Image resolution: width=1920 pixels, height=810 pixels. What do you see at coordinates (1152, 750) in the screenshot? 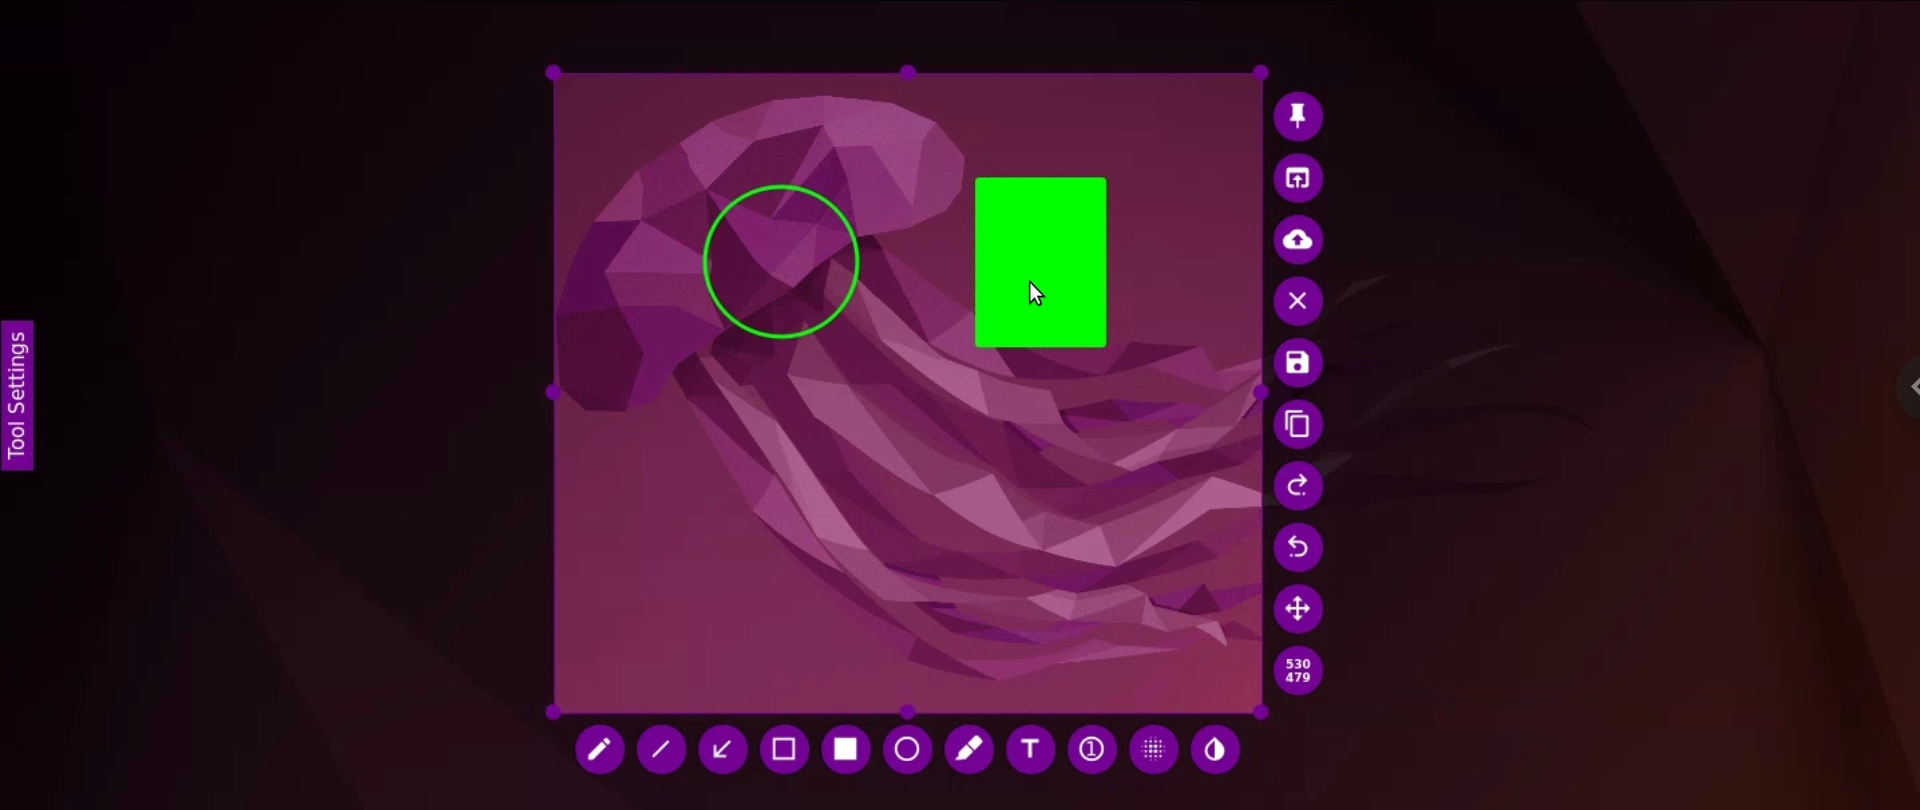
I see `pixelate` at bounding box center [1152, 750].